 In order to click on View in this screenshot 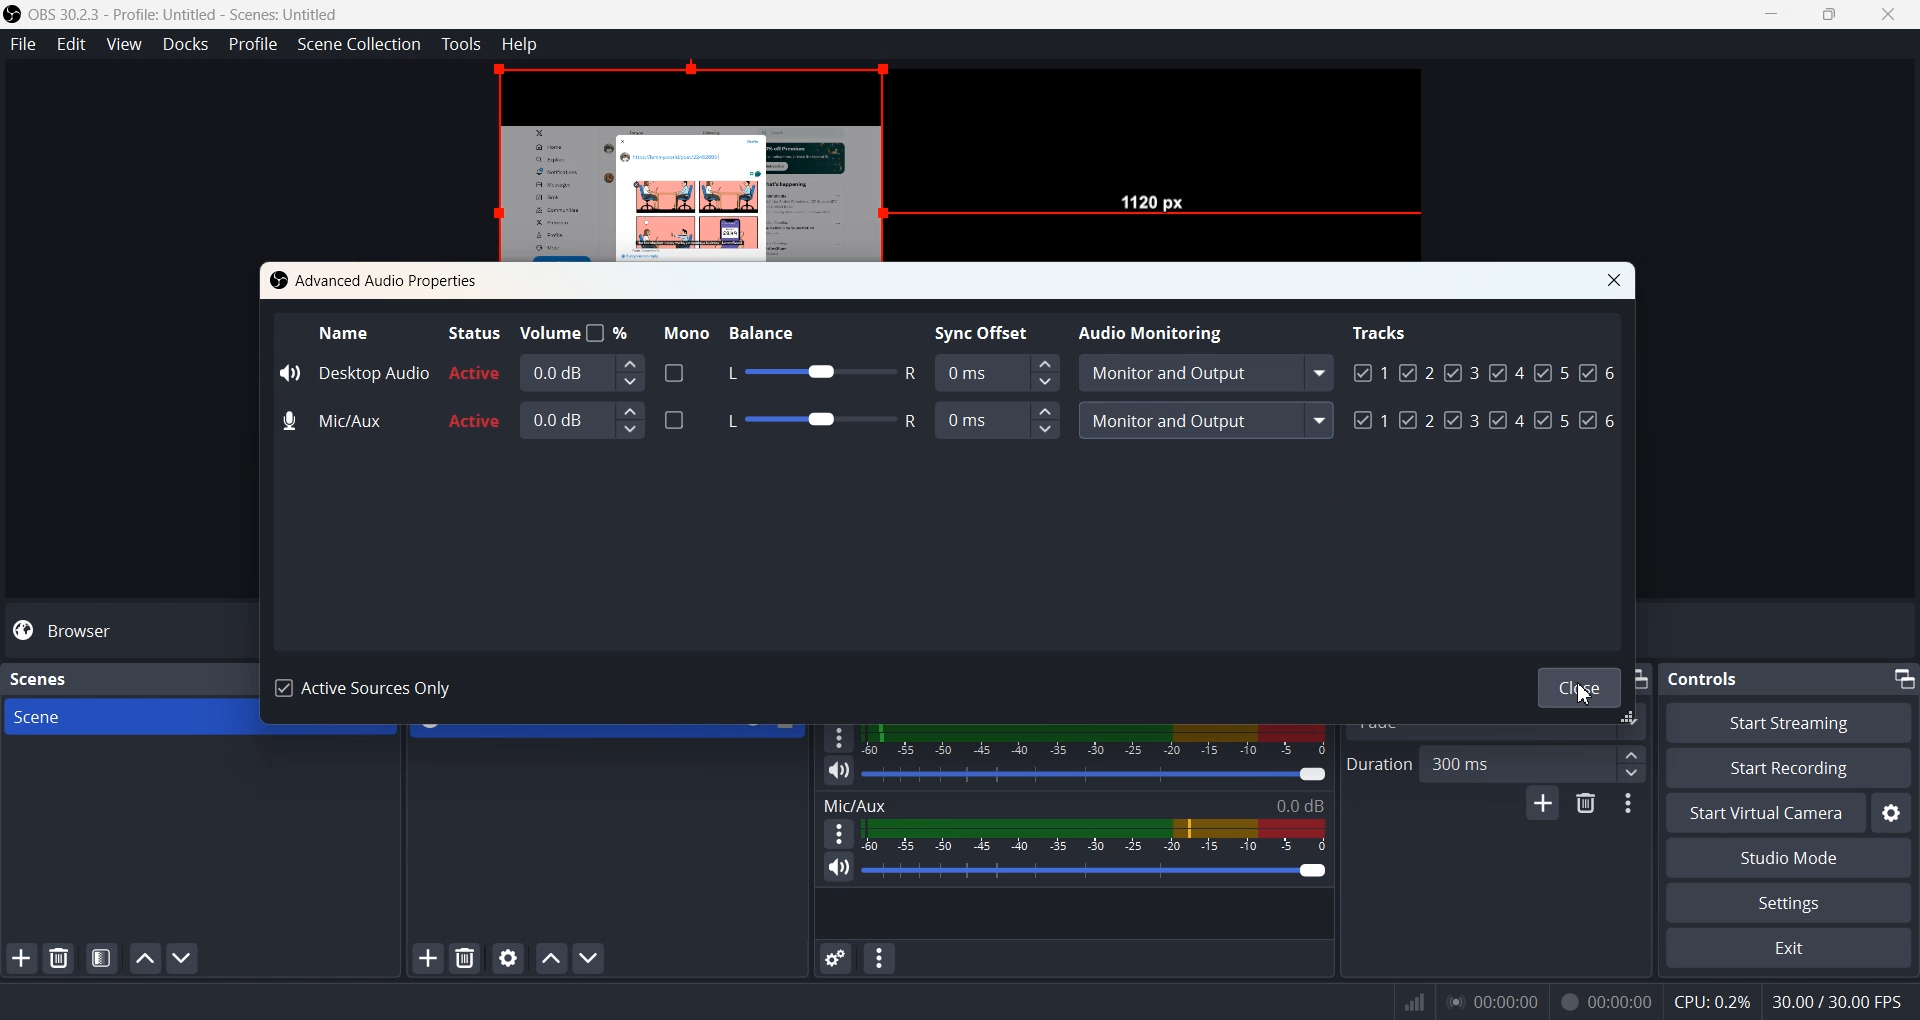, I will do `click(125, 45)`.